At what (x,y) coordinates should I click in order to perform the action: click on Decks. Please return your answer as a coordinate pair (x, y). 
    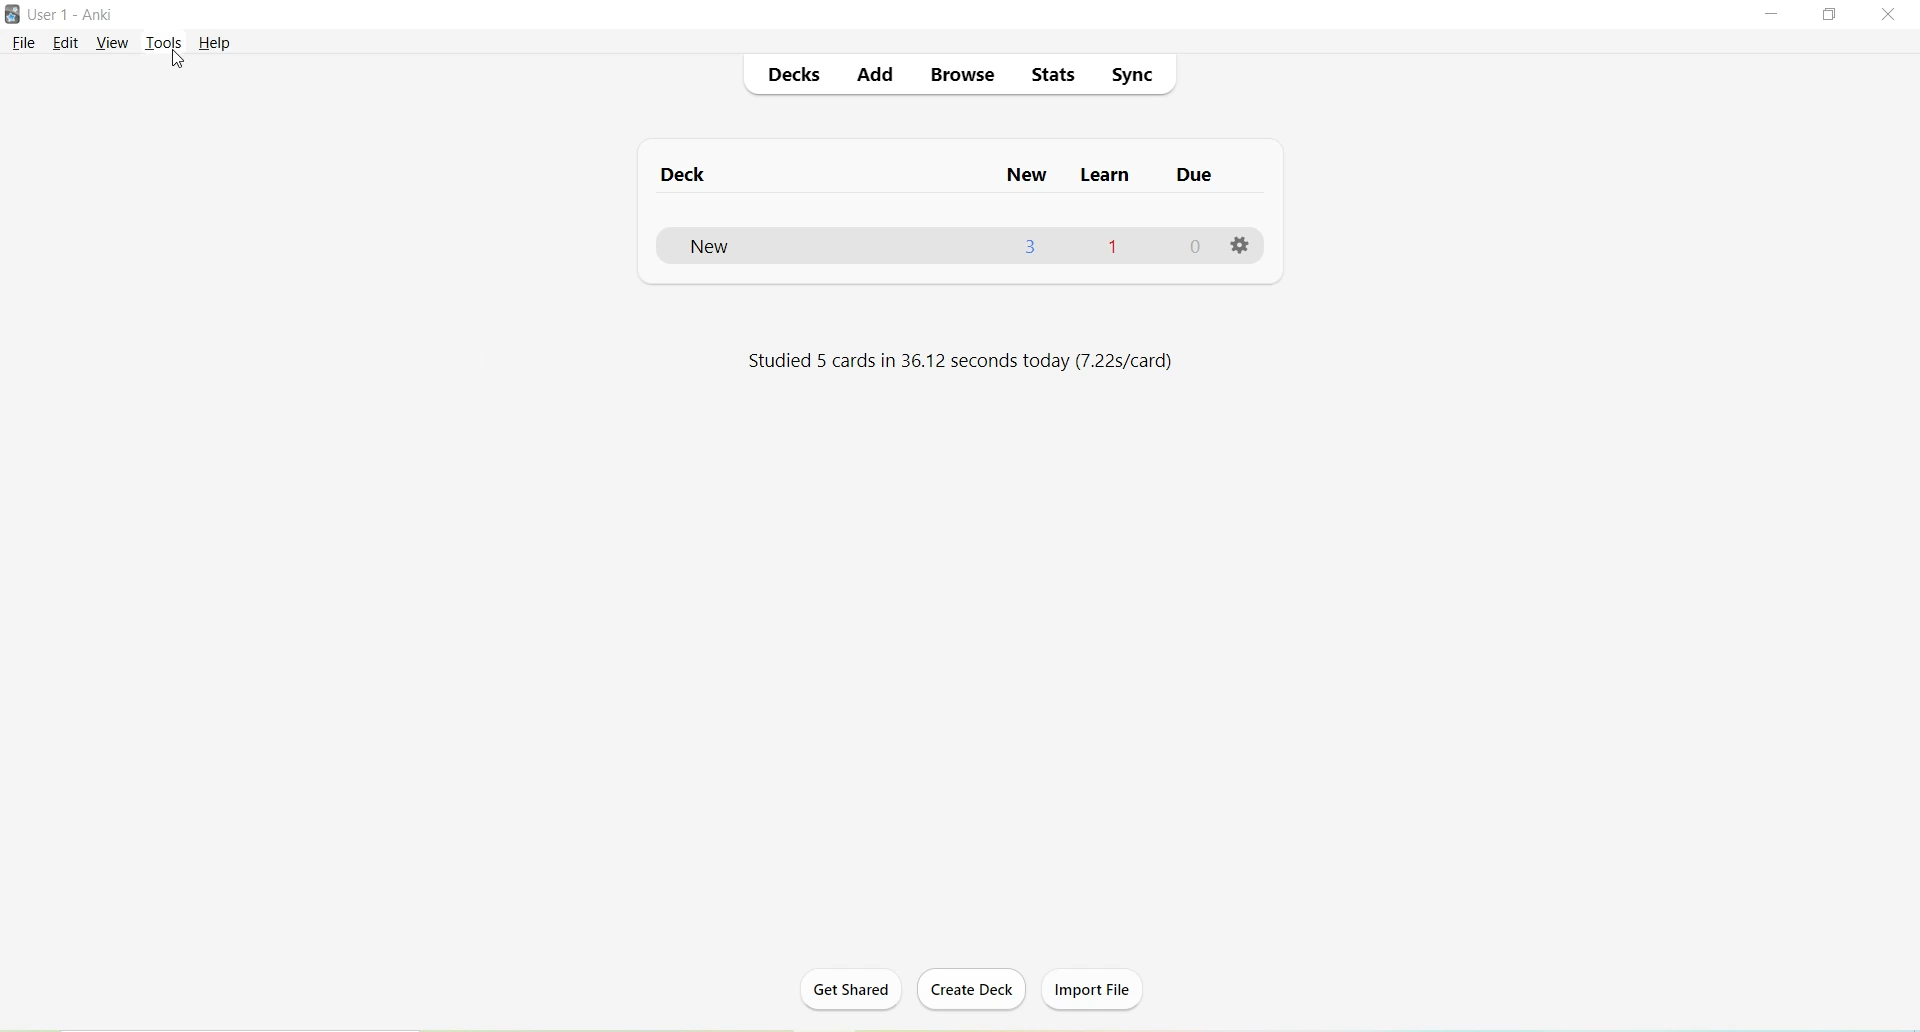
    Looking at the image, I should click on (795, 77).